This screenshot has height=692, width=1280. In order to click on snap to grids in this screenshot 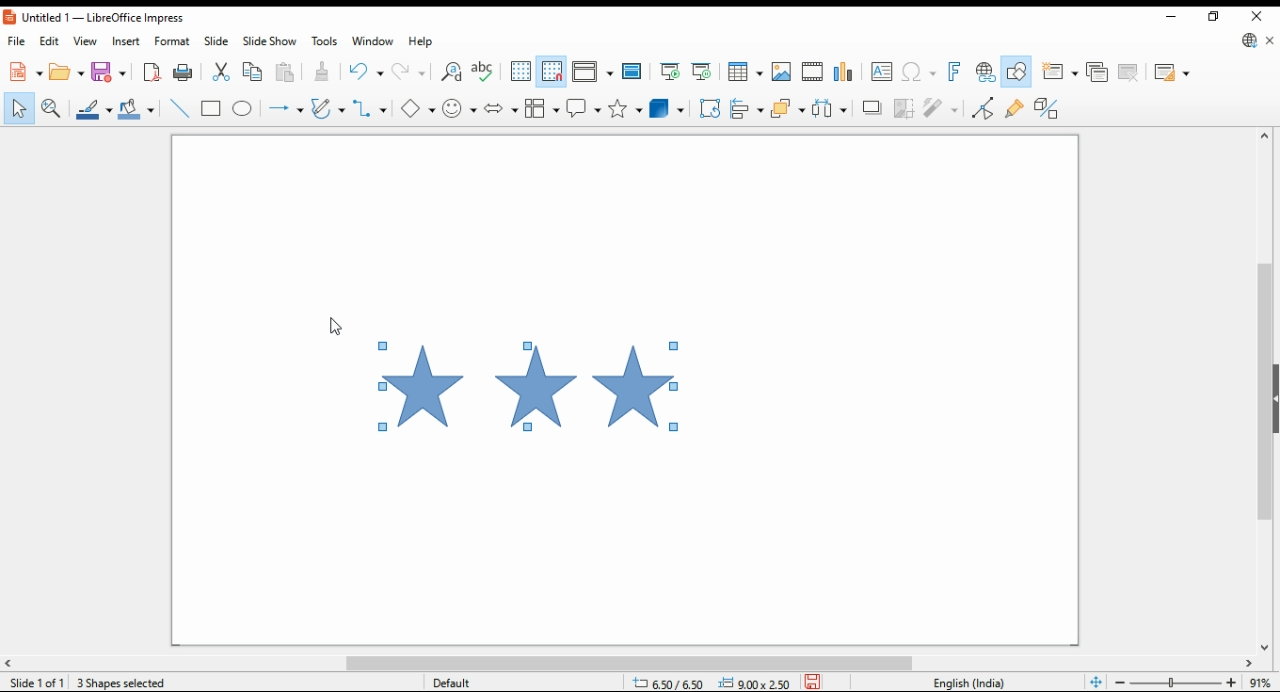, I will do `click(552, 73)`.